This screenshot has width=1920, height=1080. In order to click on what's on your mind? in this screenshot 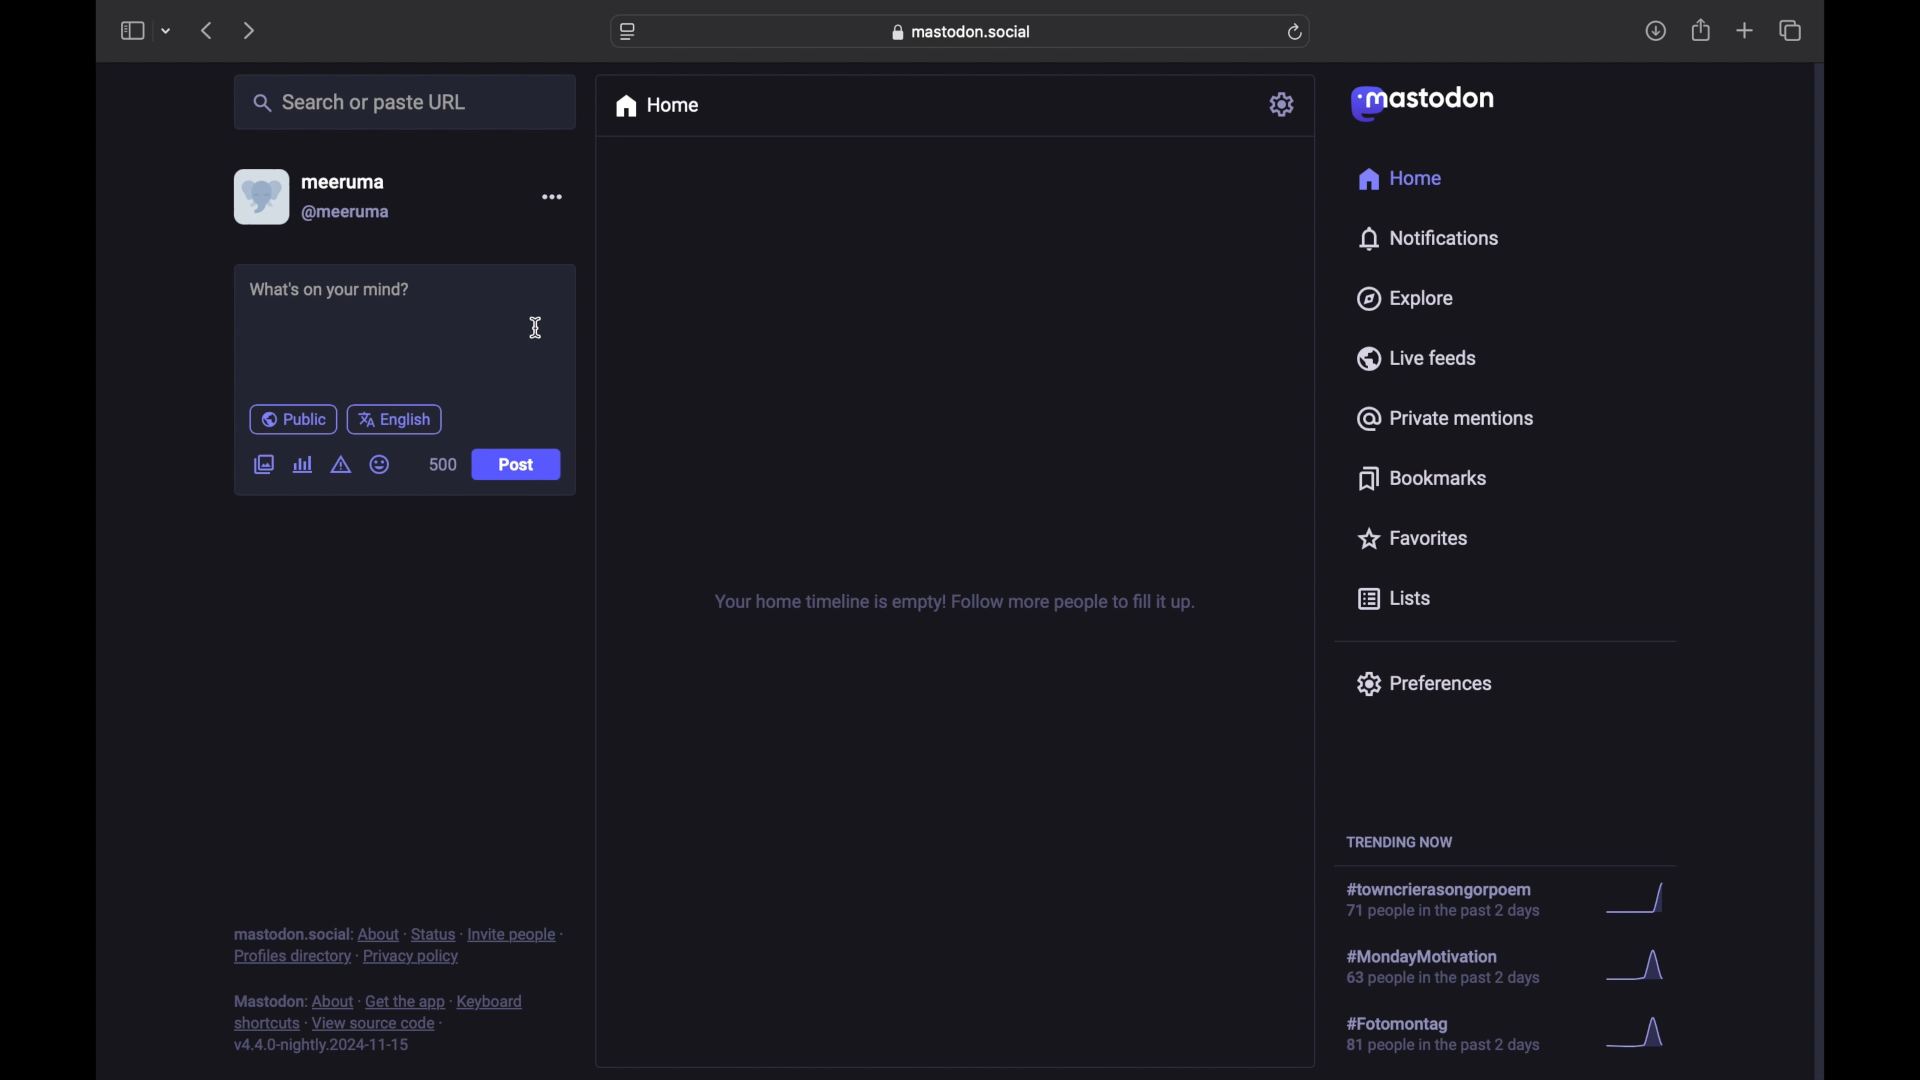, I will do `click(329, 289)`.